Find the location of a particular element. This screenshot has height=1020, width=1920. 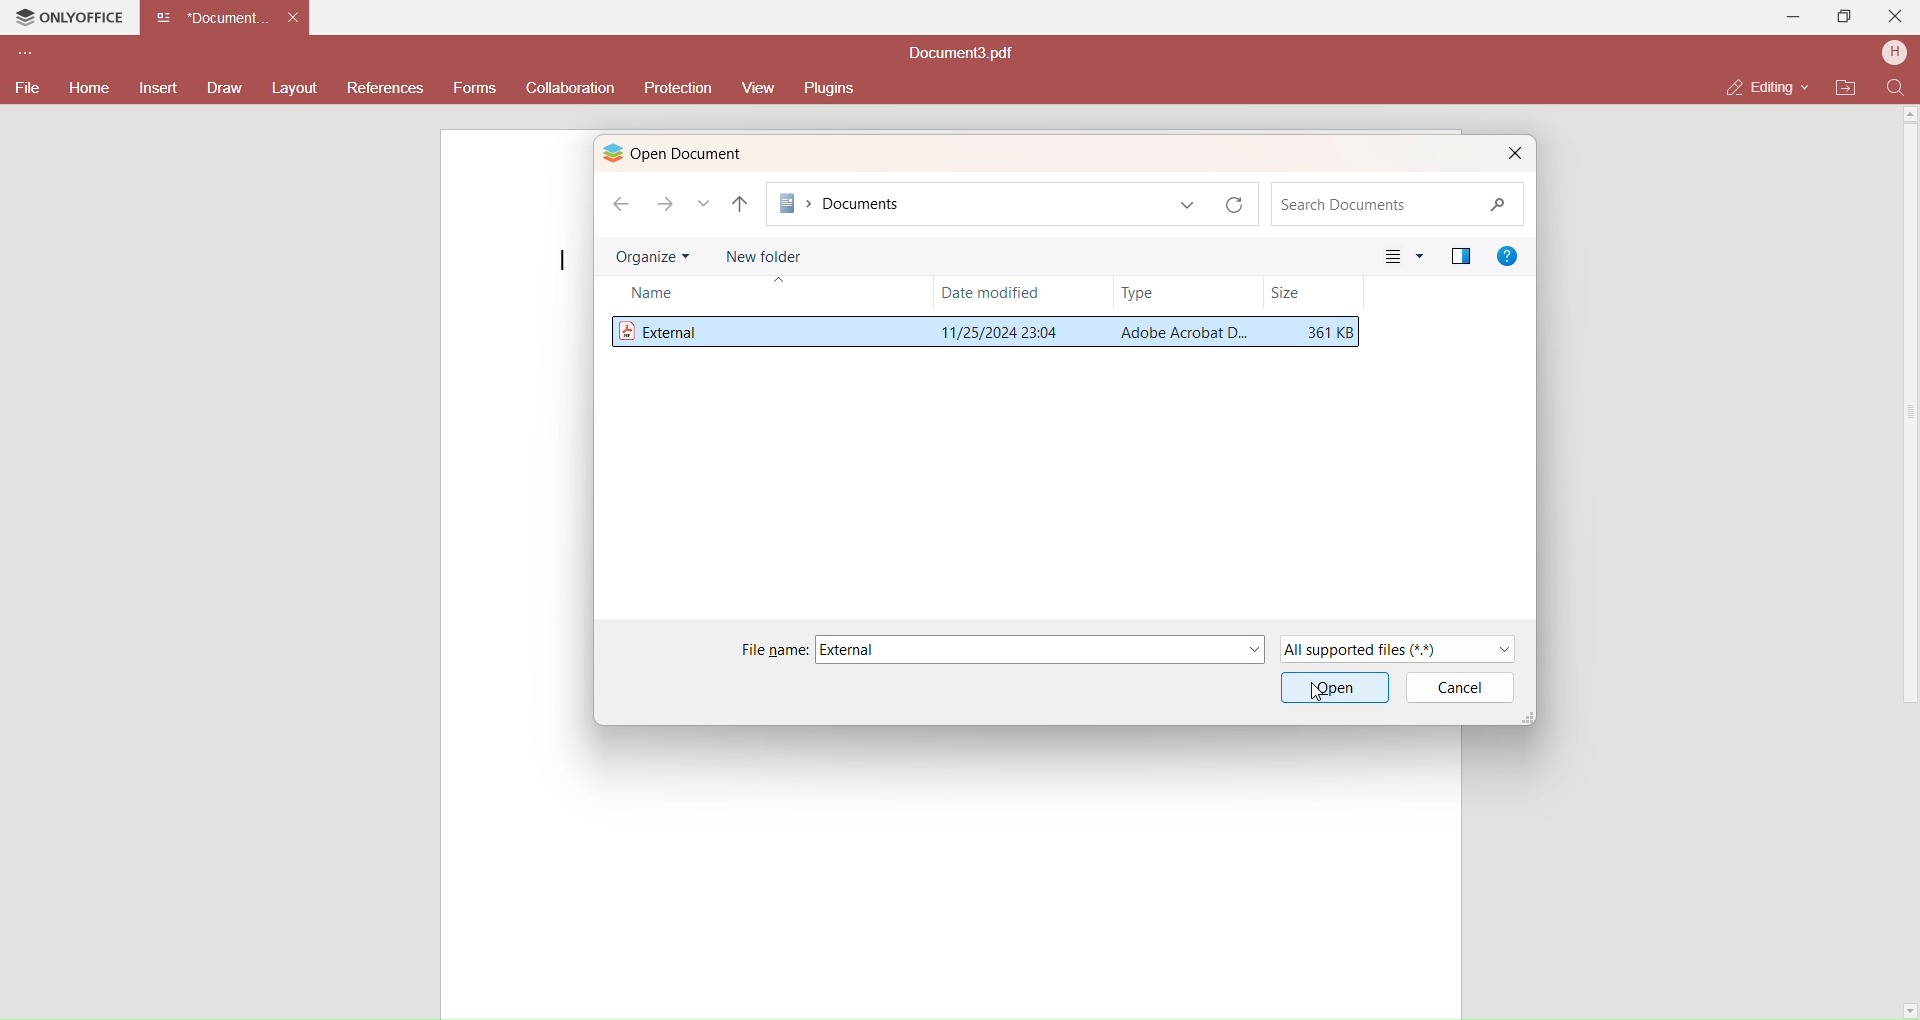

View is located at coordinates (1403, 256).